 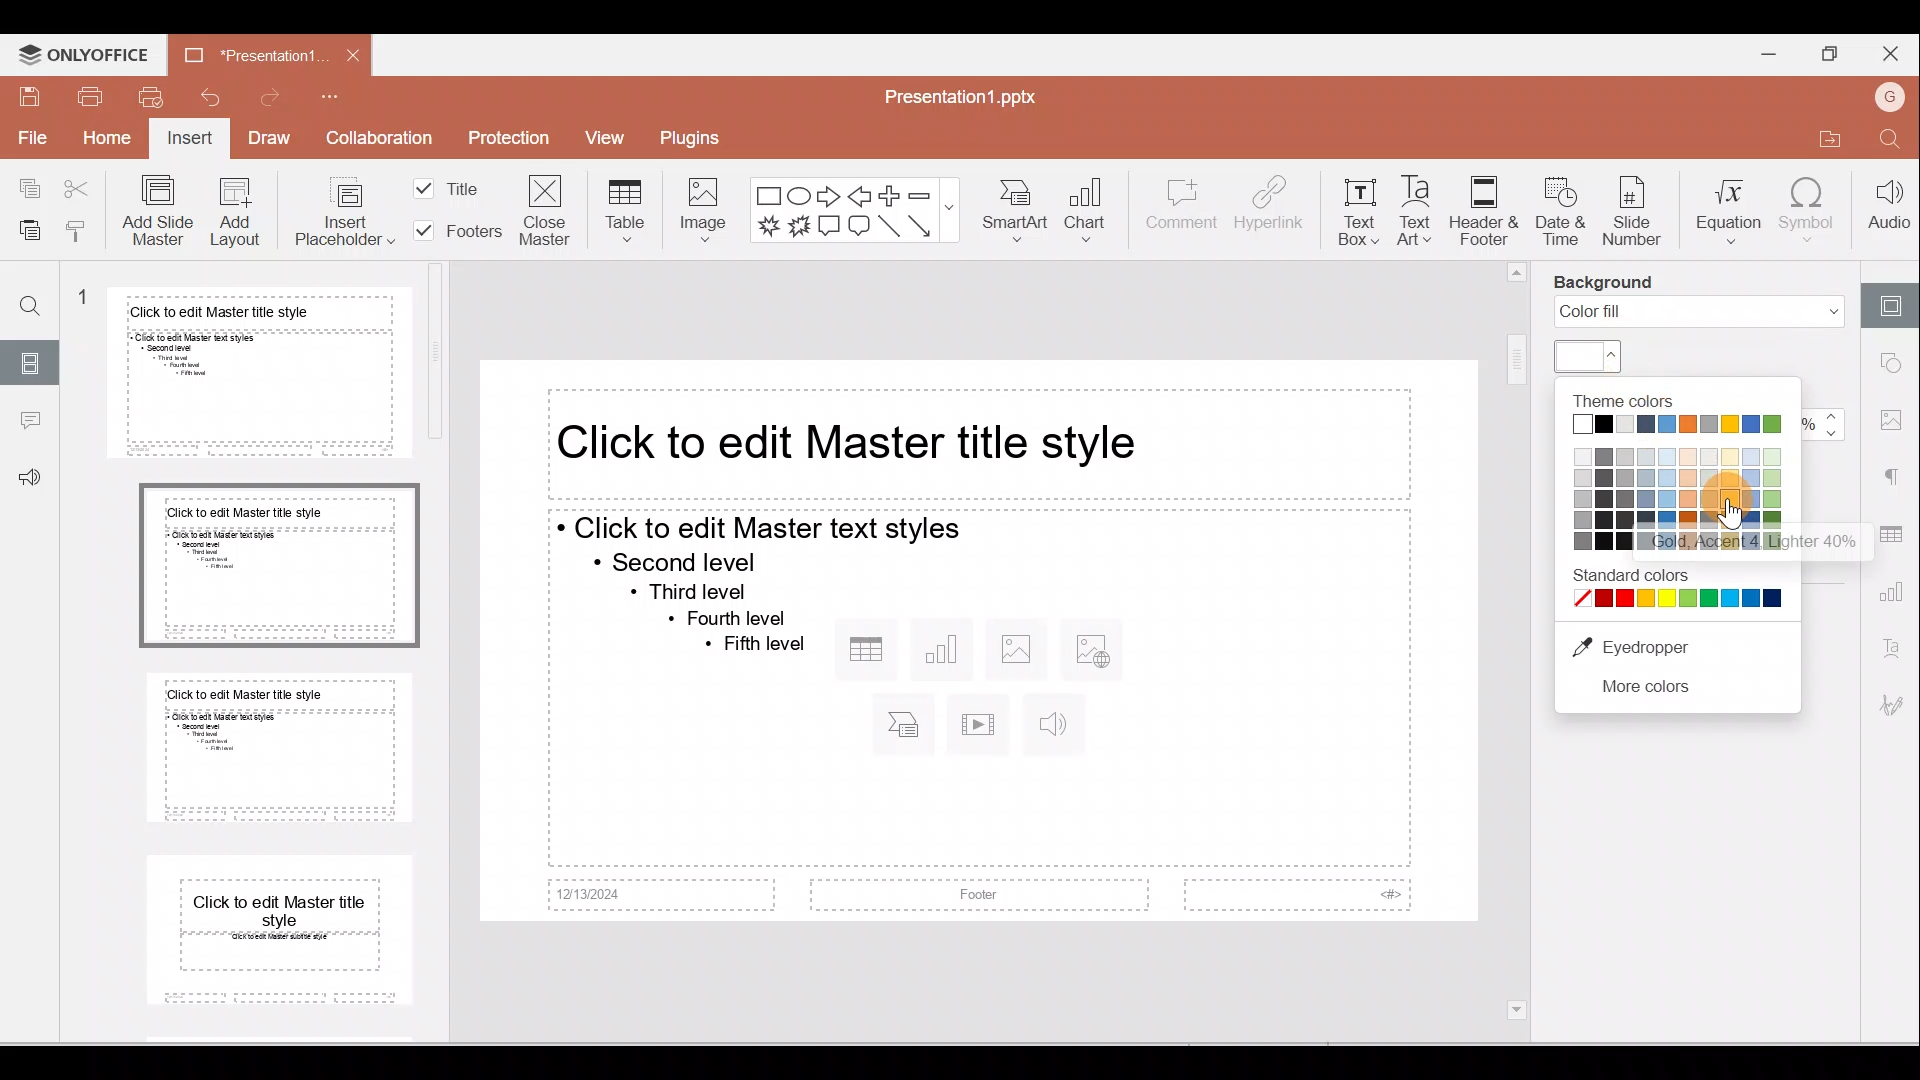 What do you see at coordinates (188, 140) in the screenshot?
I see `Insert` at bounding box center [188, 140].